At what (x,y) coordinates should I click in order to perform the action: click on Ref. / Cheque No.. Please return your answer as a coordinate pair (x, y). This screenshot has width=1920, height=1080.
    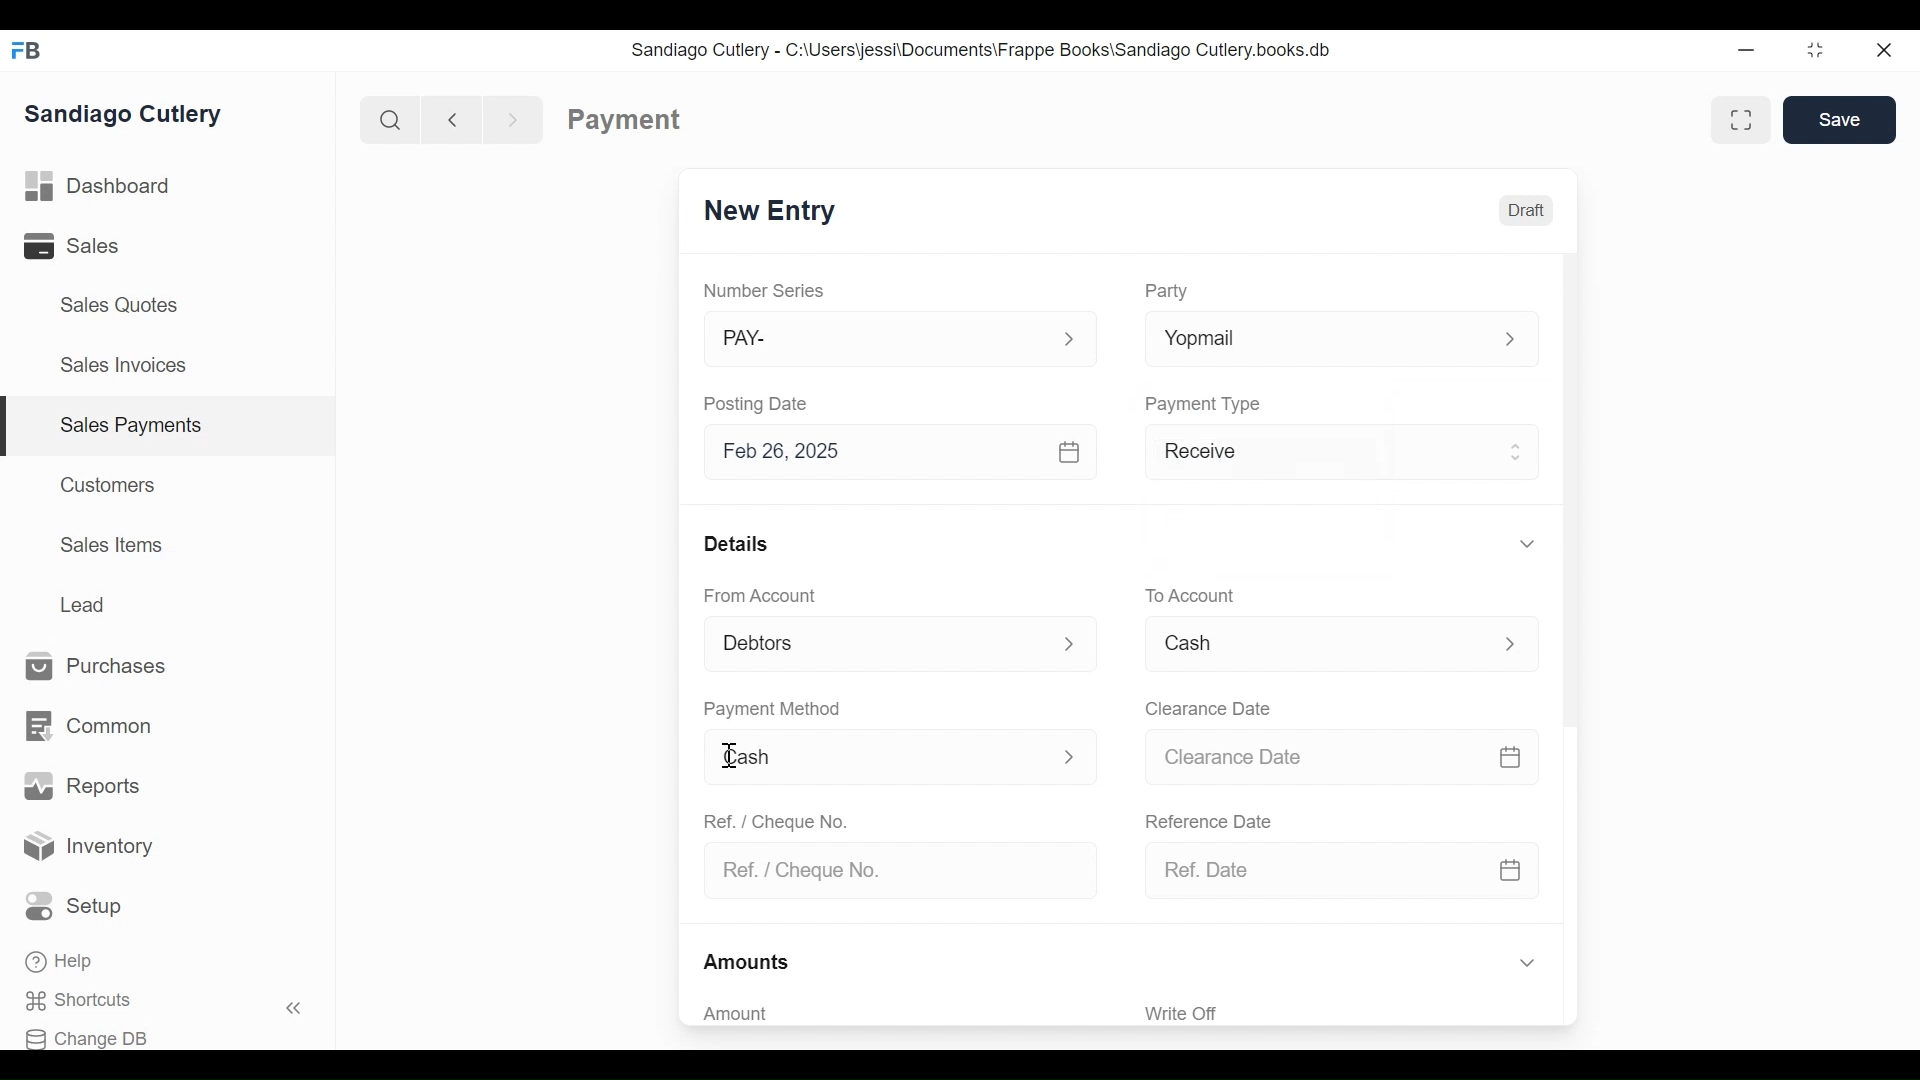
    Looking at the image, I should click on (891, 872).